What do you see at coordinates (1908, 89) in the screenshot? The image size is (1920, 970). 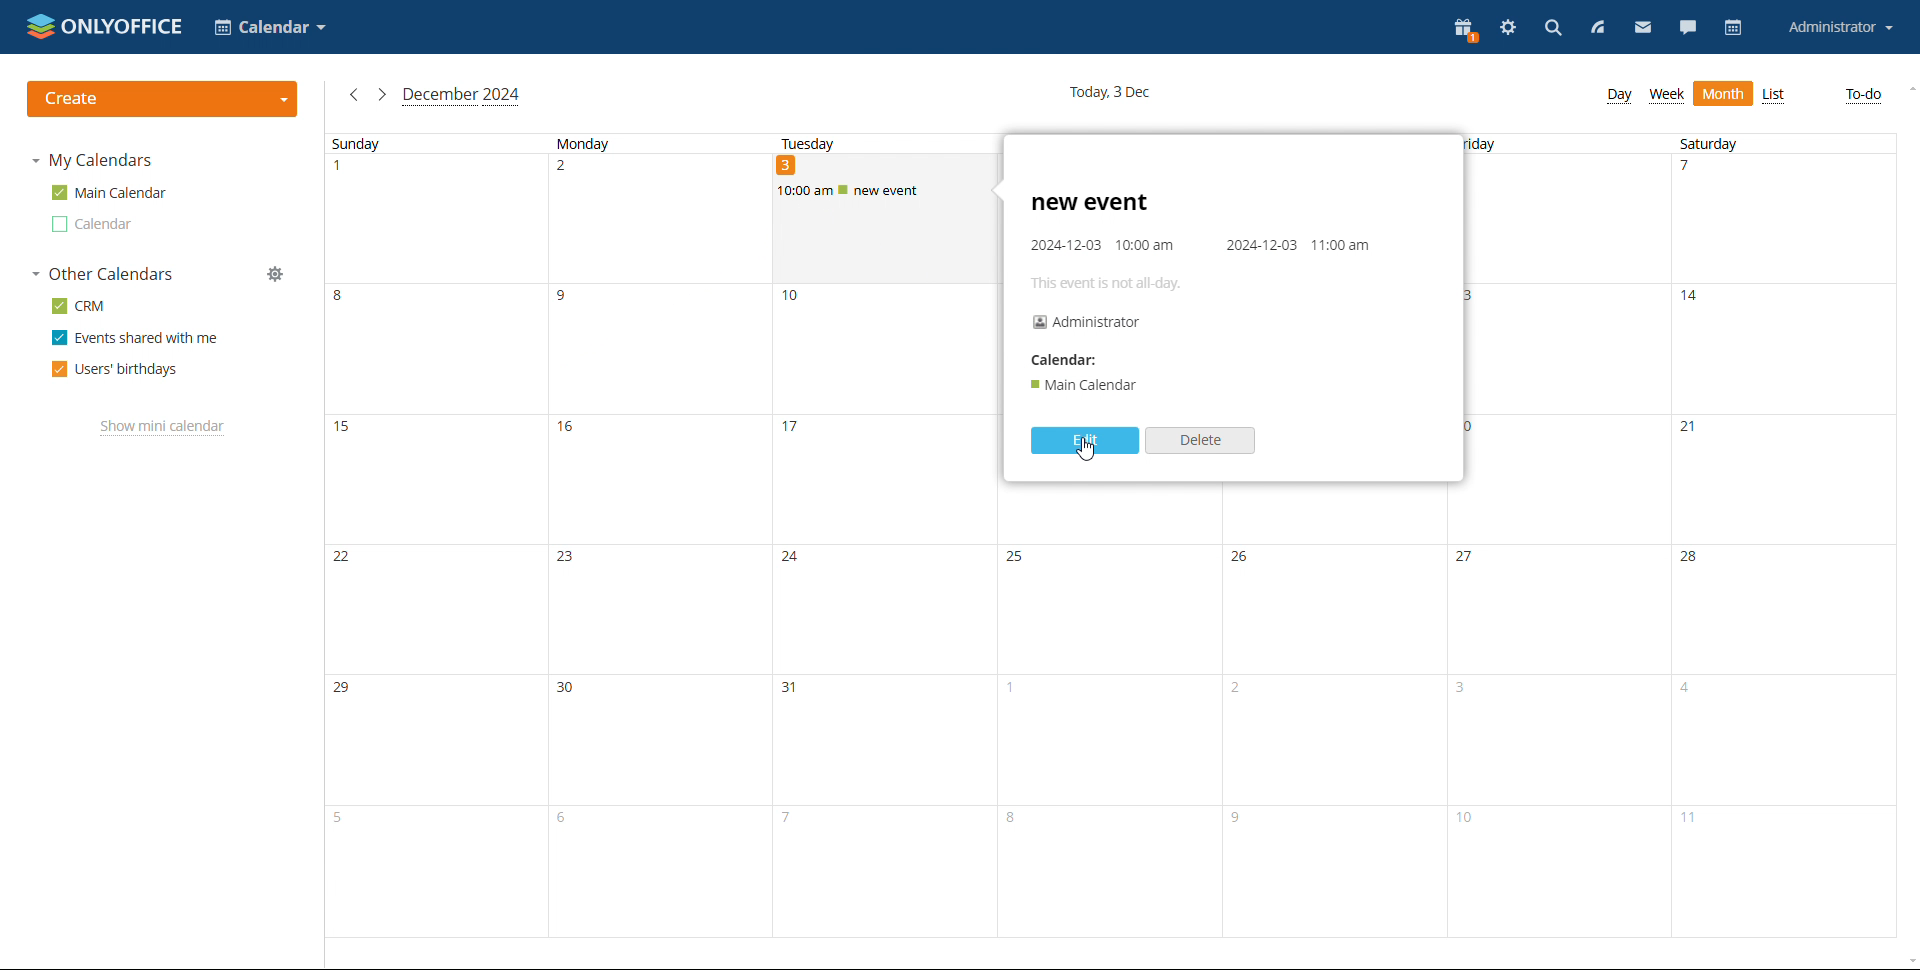 I see `scroll up` at bounding box center [1908, 89].